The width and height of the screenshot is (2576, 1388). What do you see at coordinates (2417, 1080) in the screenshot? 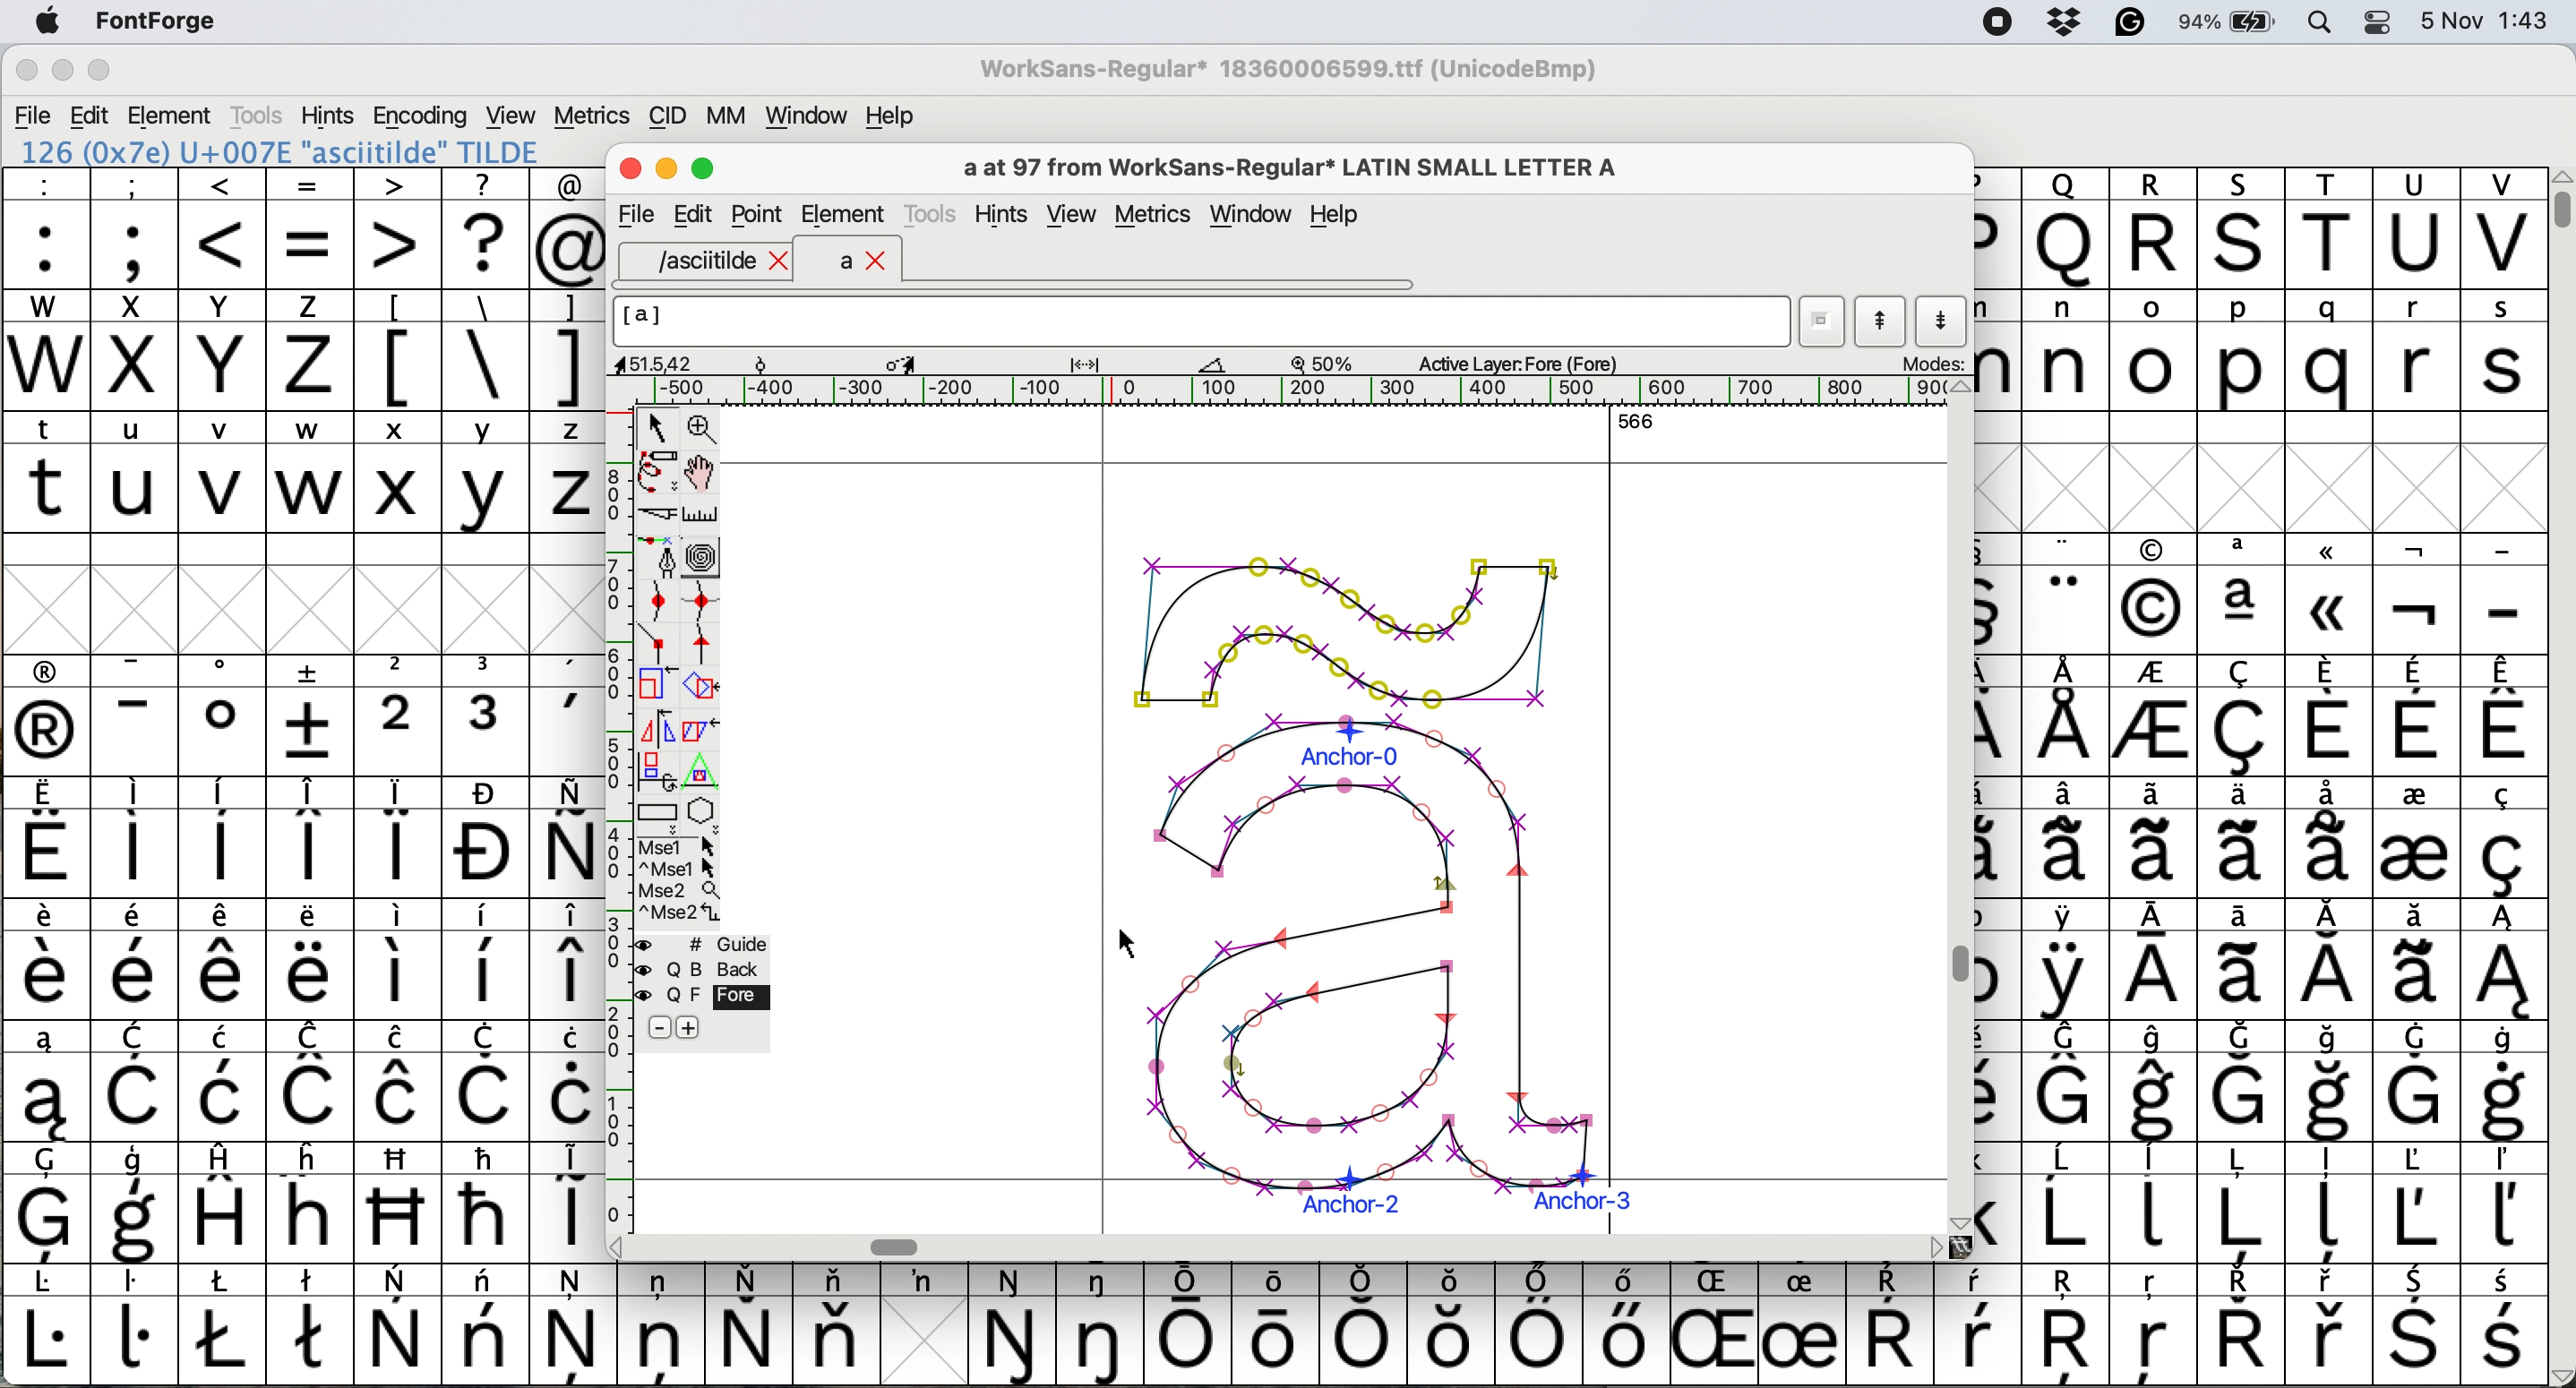
I see `symbol` at bounding box center [2417, 1080].